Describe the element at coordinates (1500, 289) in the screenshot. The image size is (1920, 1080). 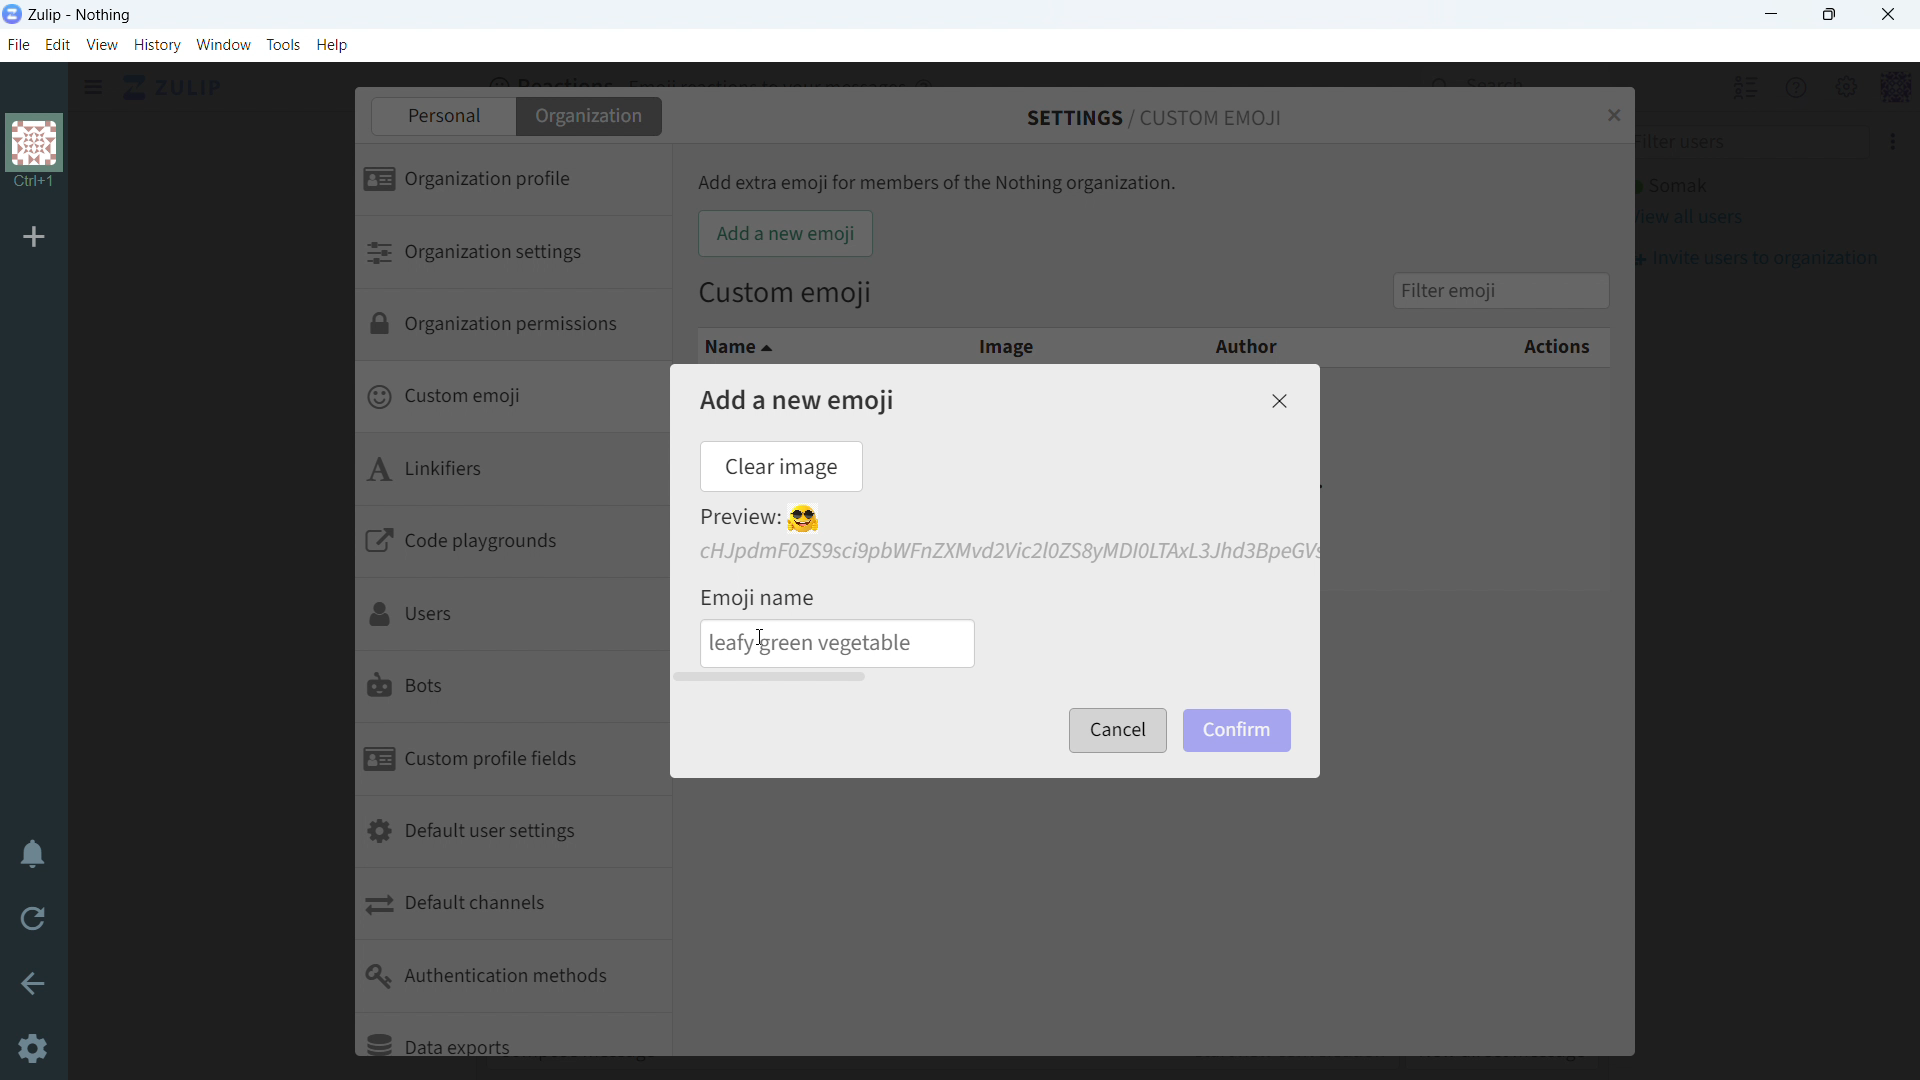
I see `filter emoji` at that location.